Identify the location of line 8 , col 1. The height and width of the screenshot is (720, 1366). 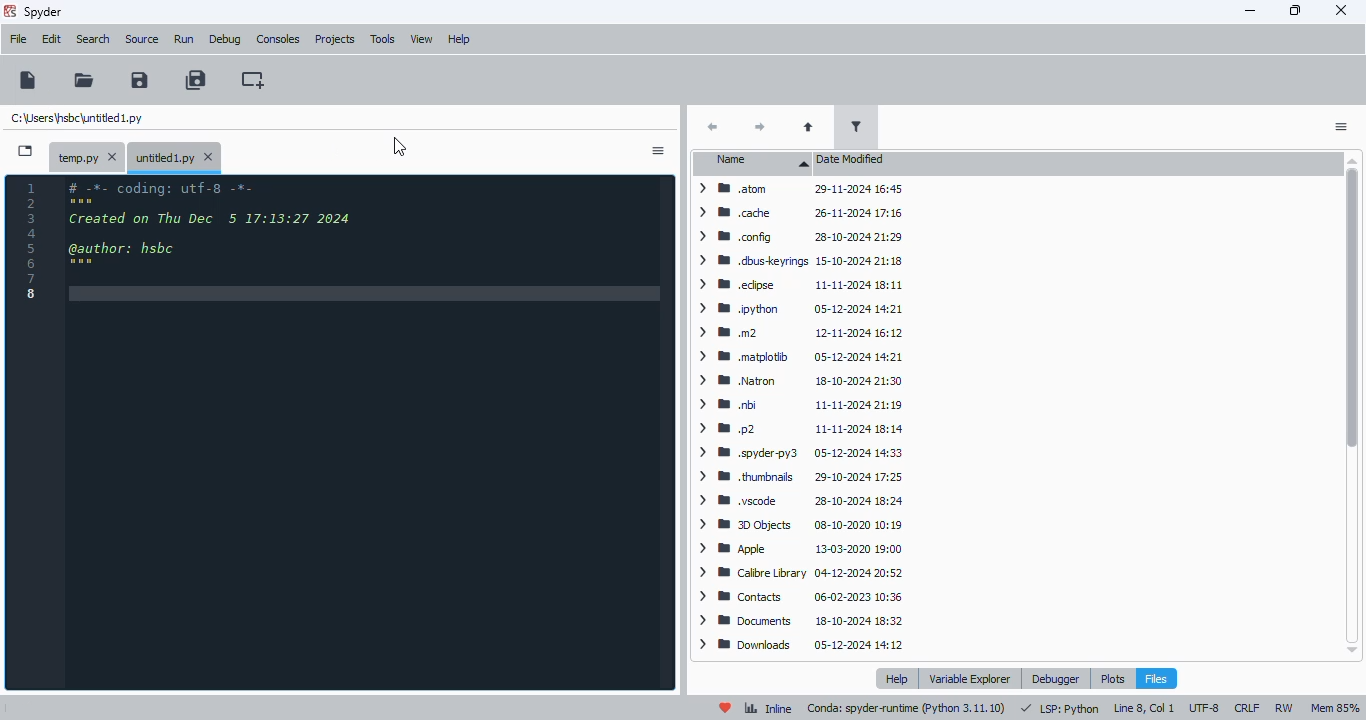
(1144, 709).